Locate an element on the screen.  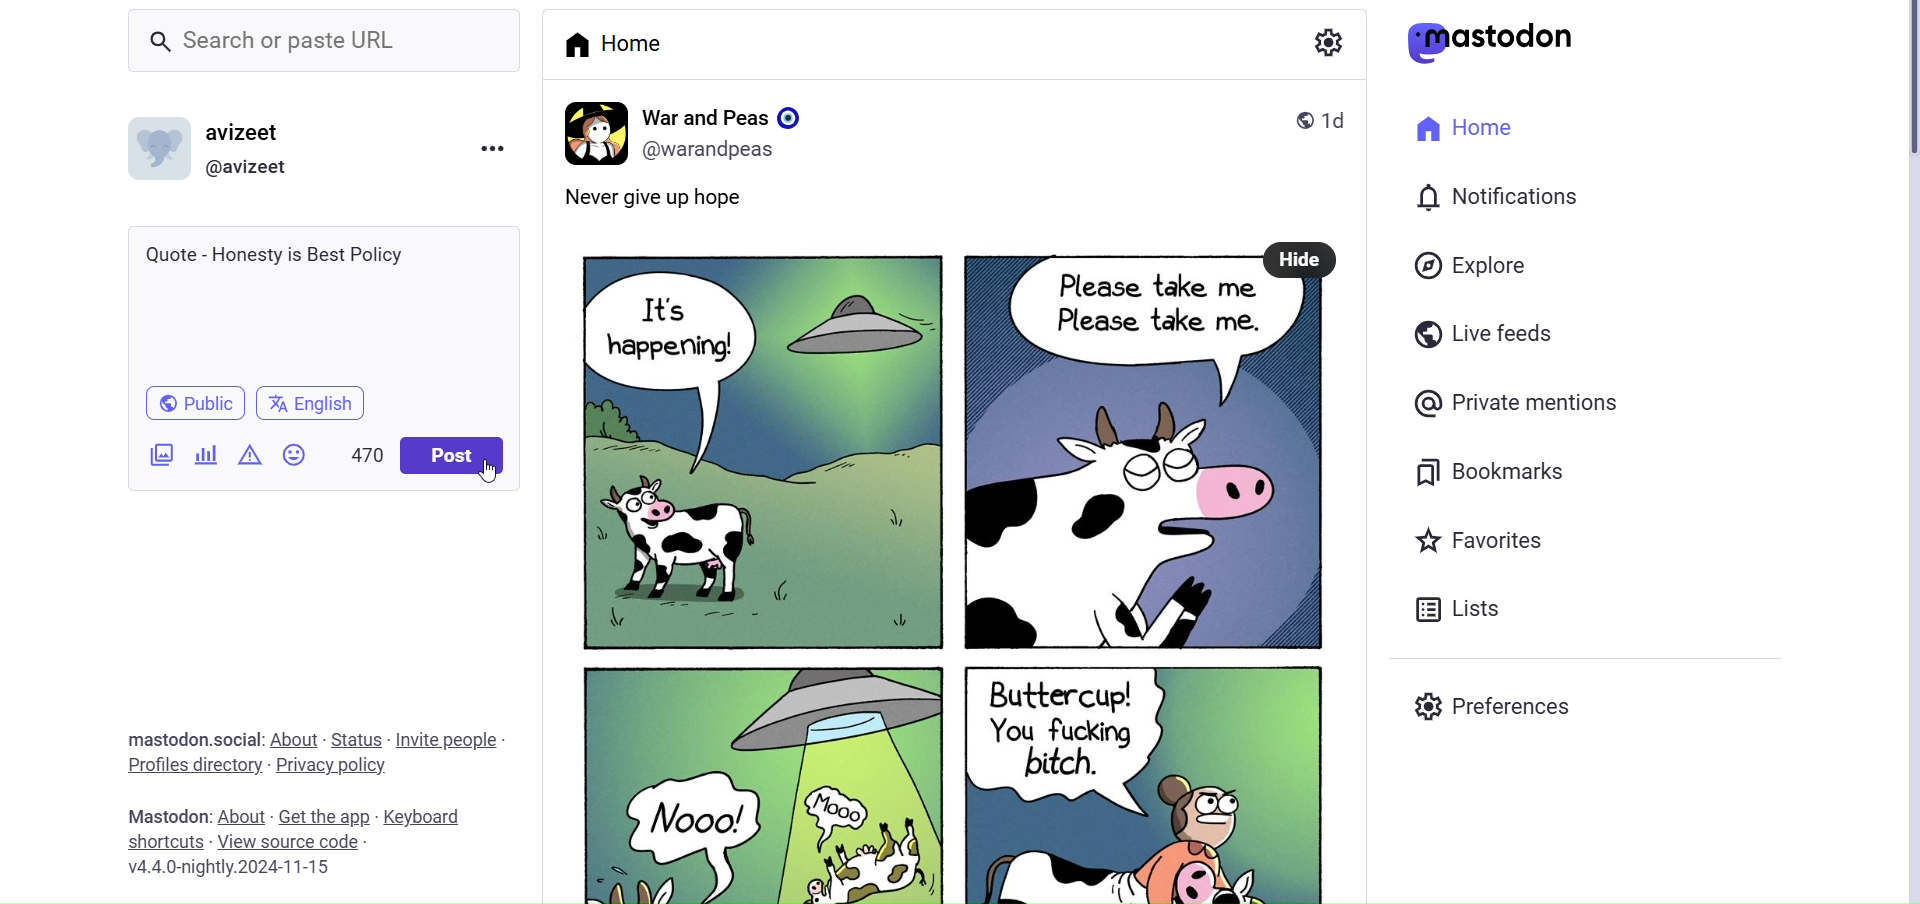
1d is located at coordinates (1344, 118).